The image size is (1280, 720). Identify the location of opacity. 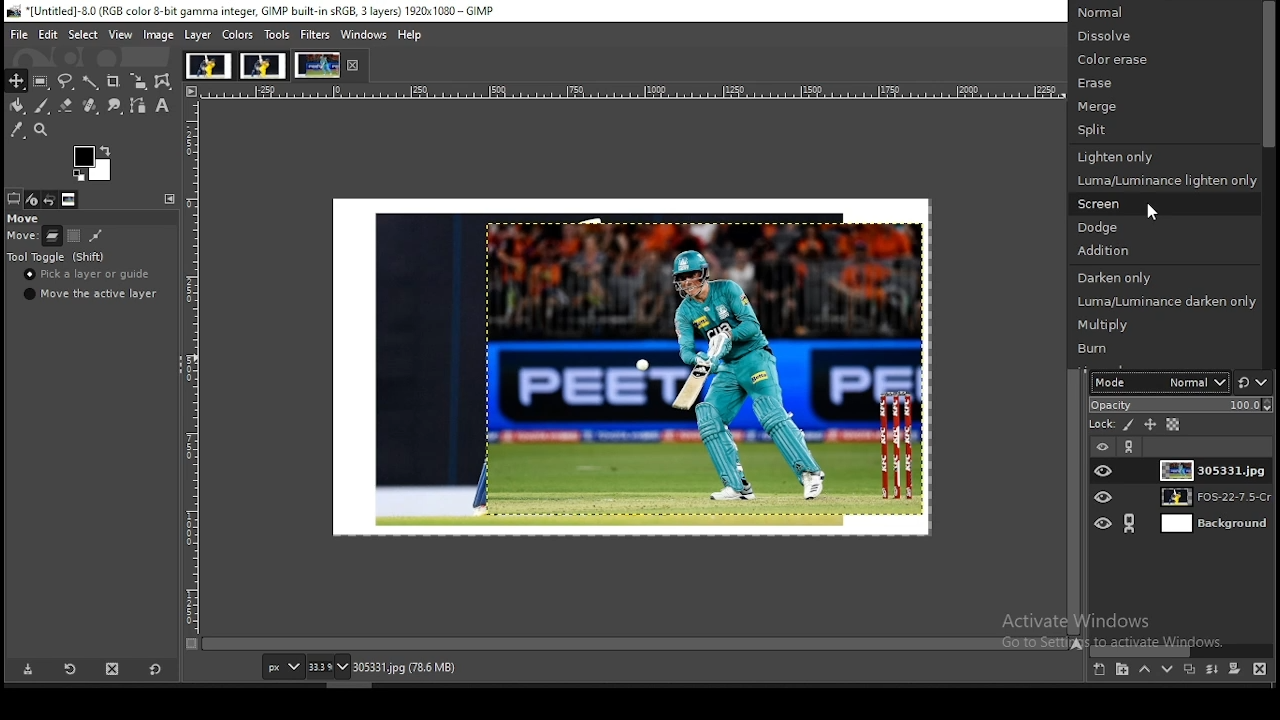
(1181, 404).